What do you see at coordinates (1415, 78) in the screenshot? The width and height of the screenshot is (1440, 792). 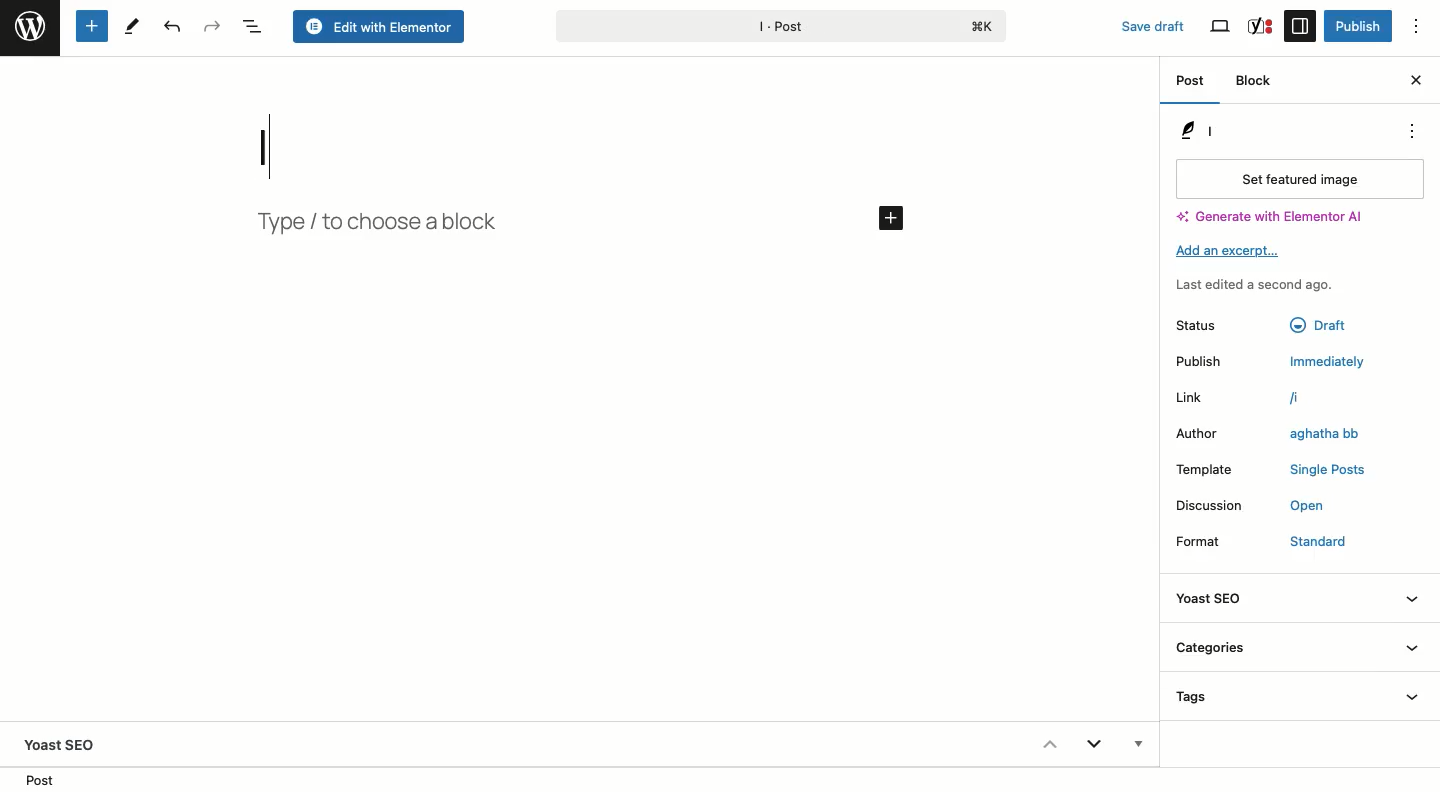 I see `Close` at bounding box center [1415, 78].